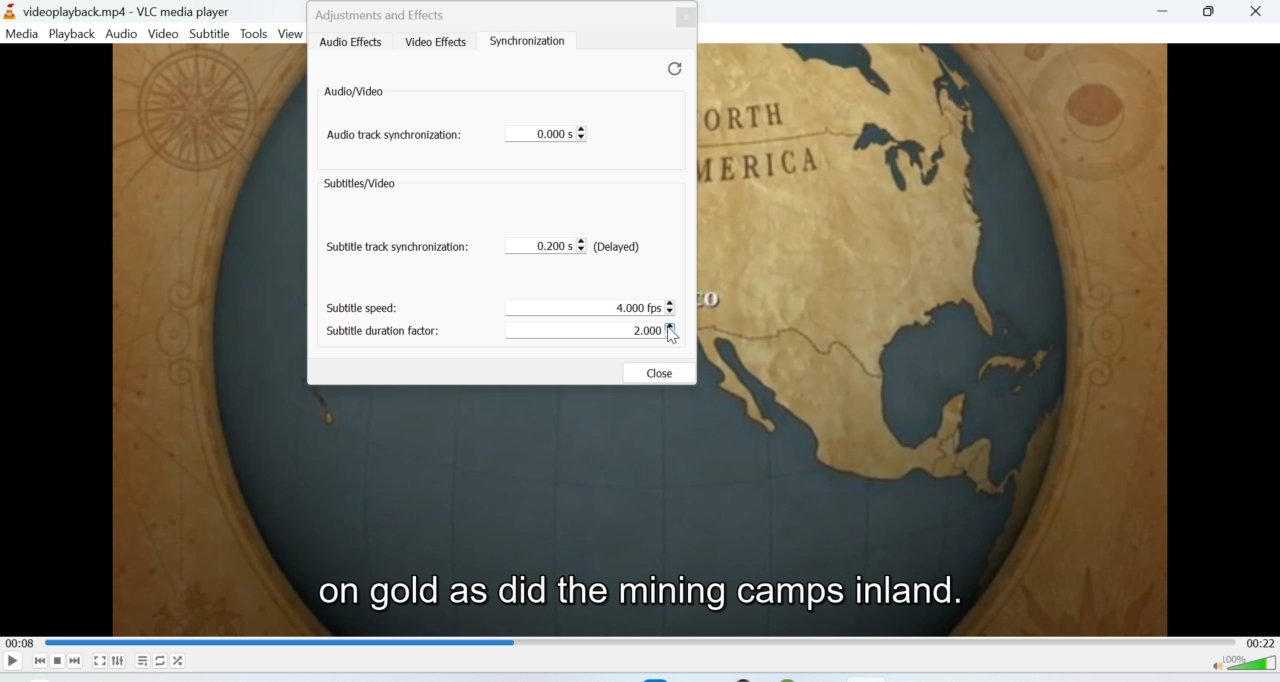  What do you see at coordinates (597, 305) in the screenshot?
I see `4.000 fps` at bounding box center [597, 305].